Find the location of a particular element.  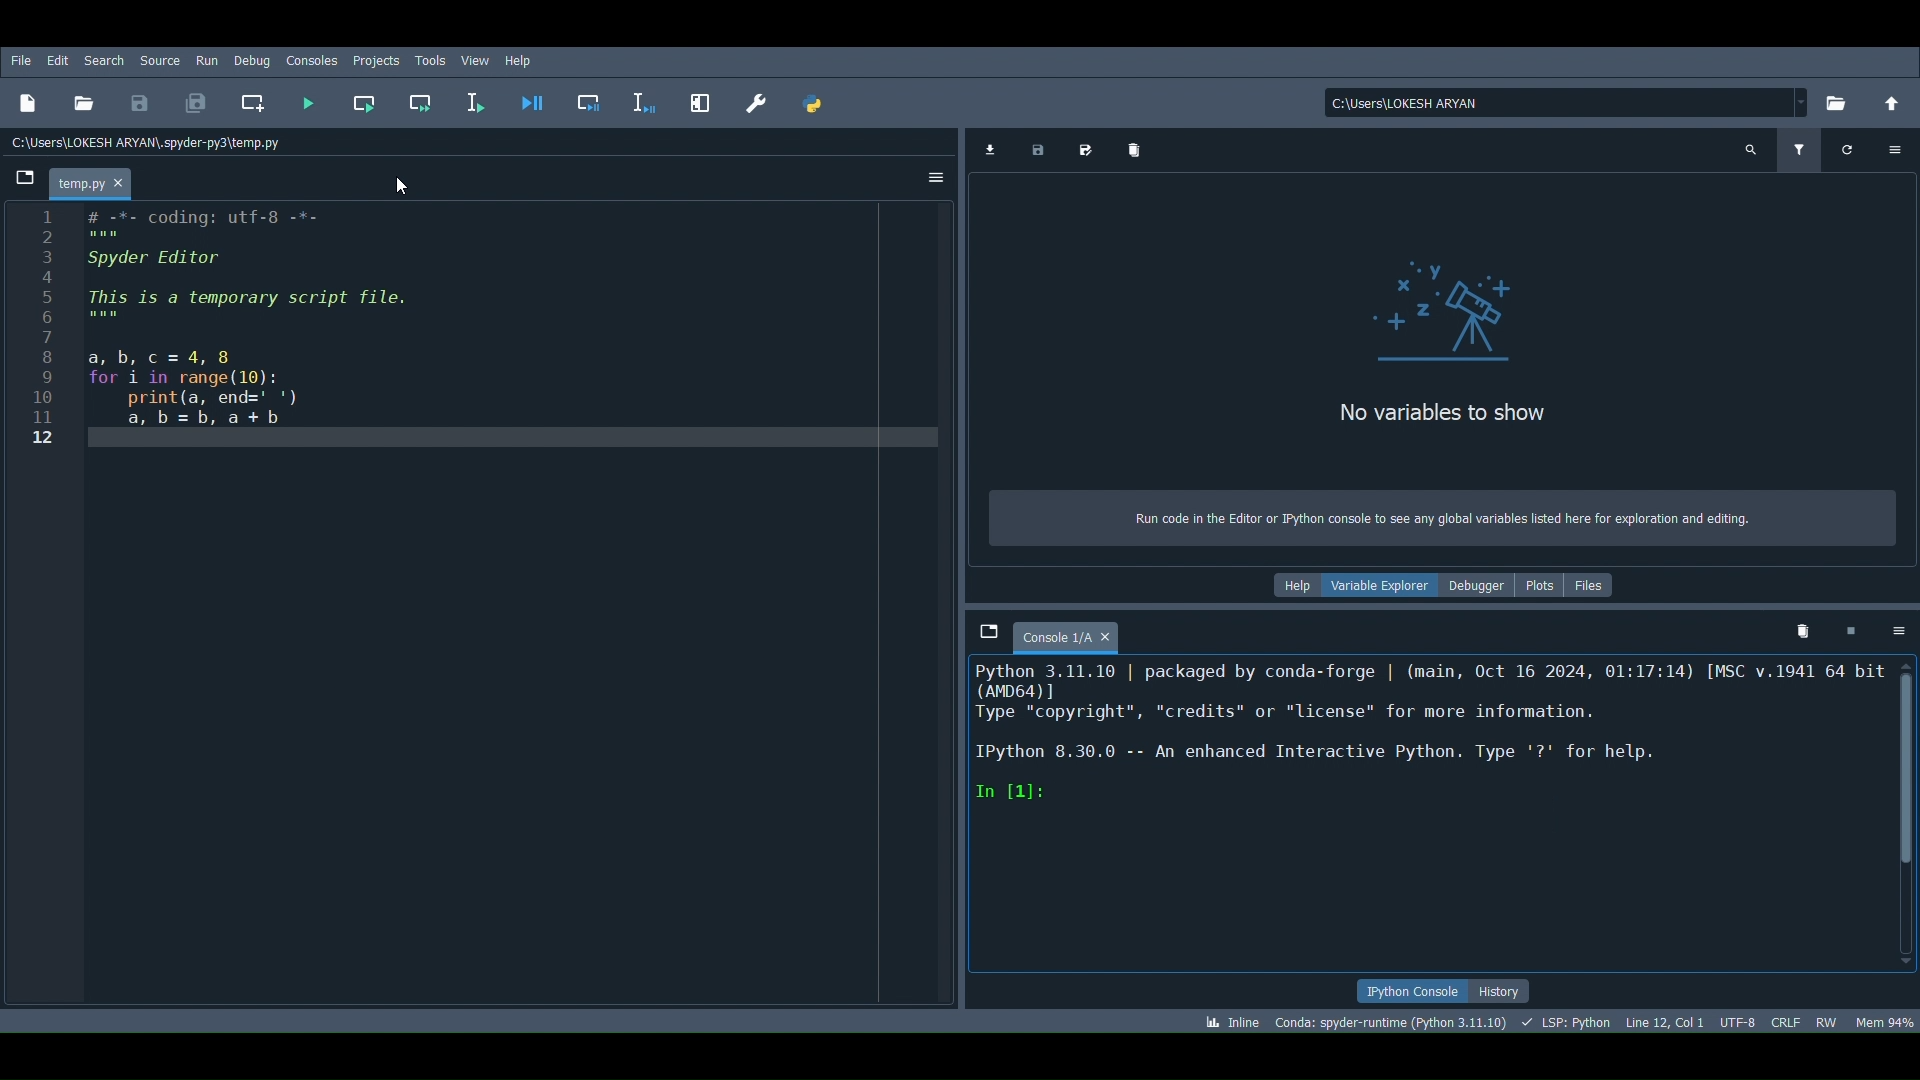

Options is located at coordinates (1895, 146).